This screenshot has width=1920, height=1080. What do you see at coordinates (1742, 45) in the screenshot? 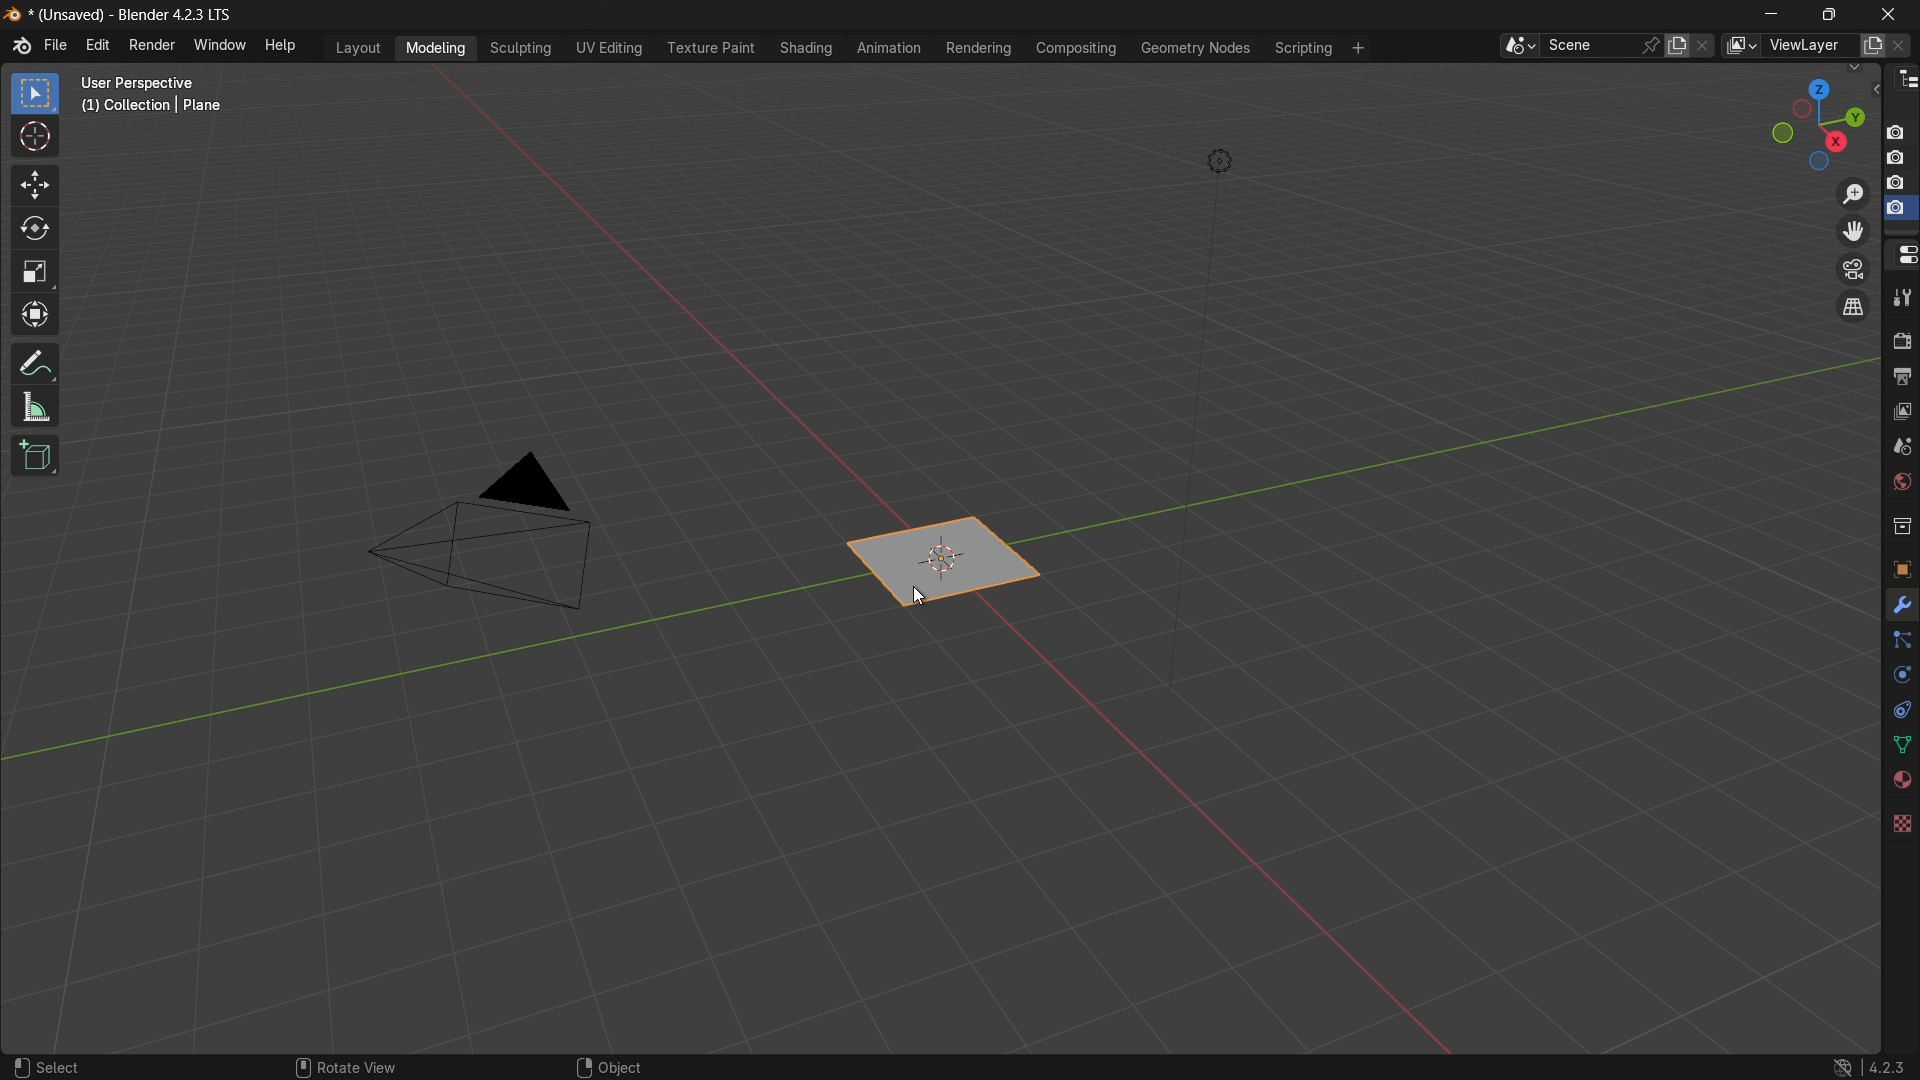
I see `browse views` at bounding box center [1742, 45].